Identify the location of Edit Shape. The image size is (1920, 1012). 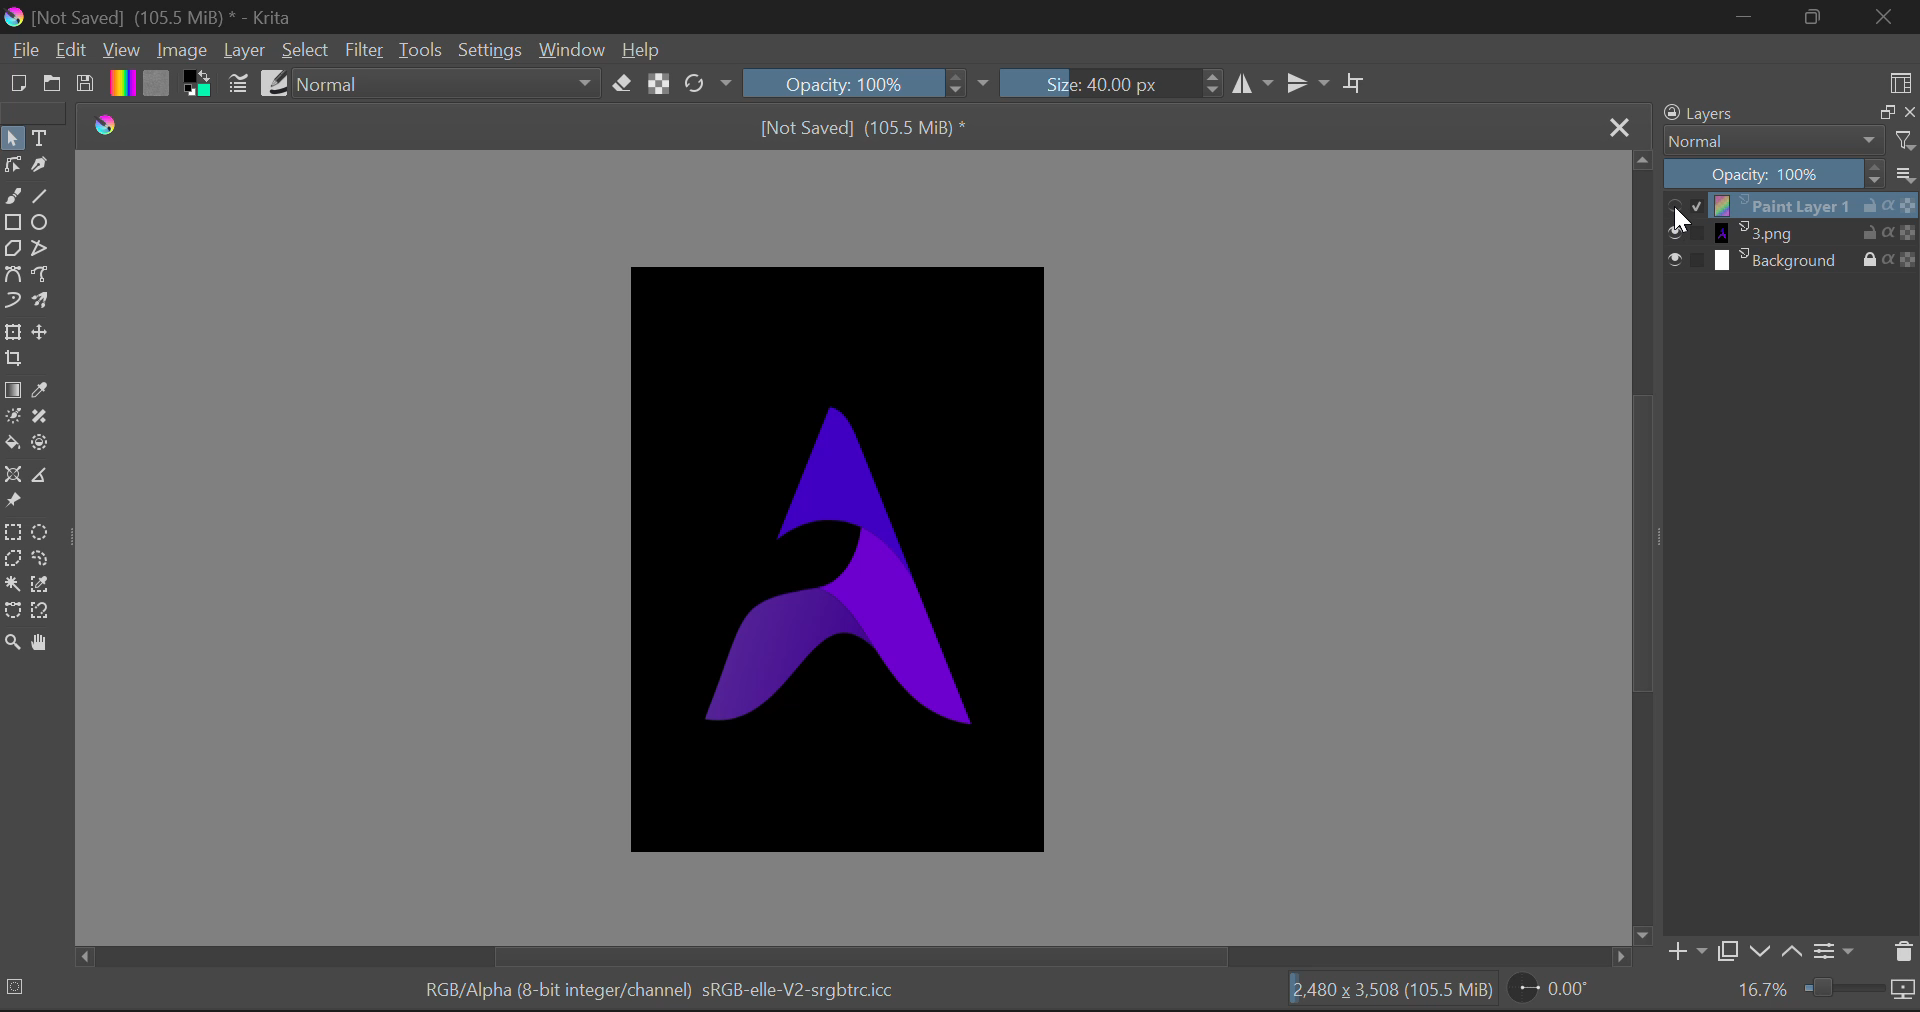
(12, 165).